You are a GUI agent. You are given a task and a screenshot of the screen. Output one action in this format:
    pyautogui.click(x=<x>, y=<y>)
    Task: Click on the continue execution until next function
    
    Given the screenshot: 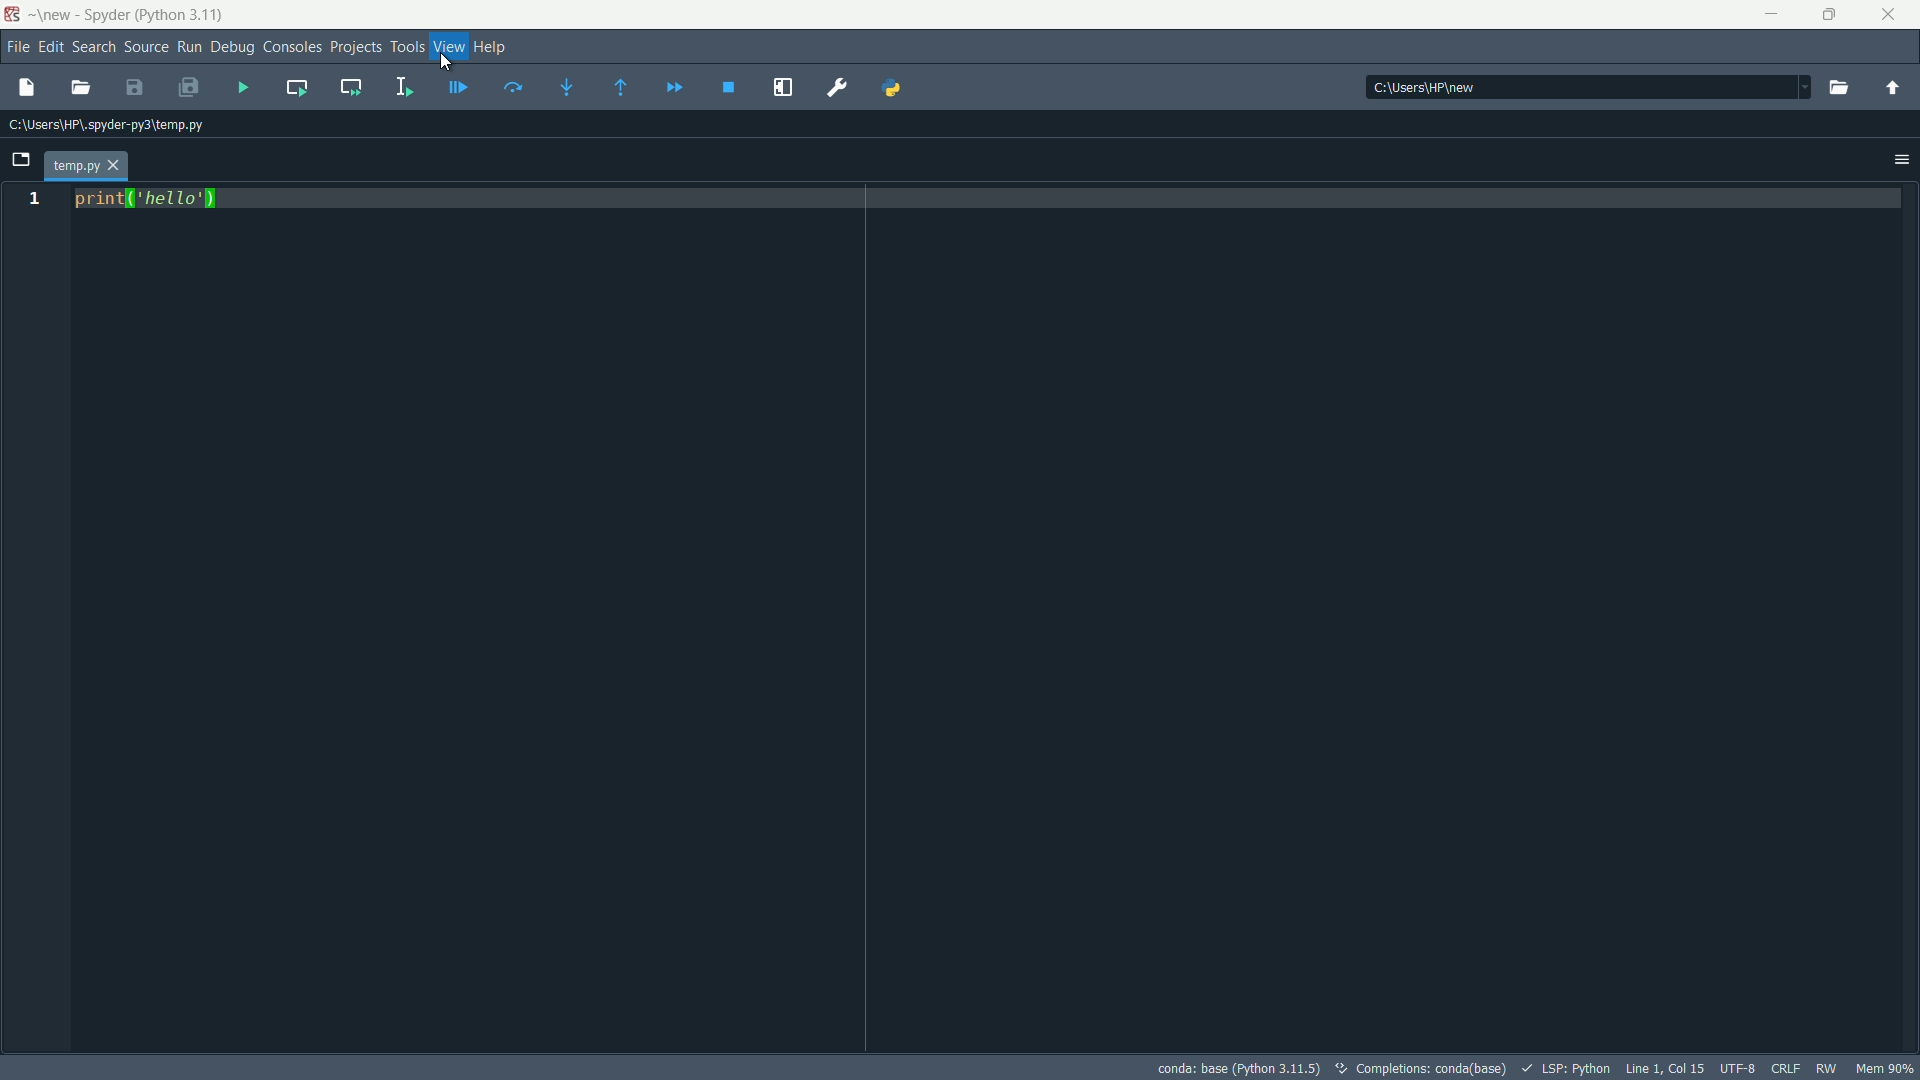 What is the action you would take?
    pyautogui.click(x=623, y=87)
    